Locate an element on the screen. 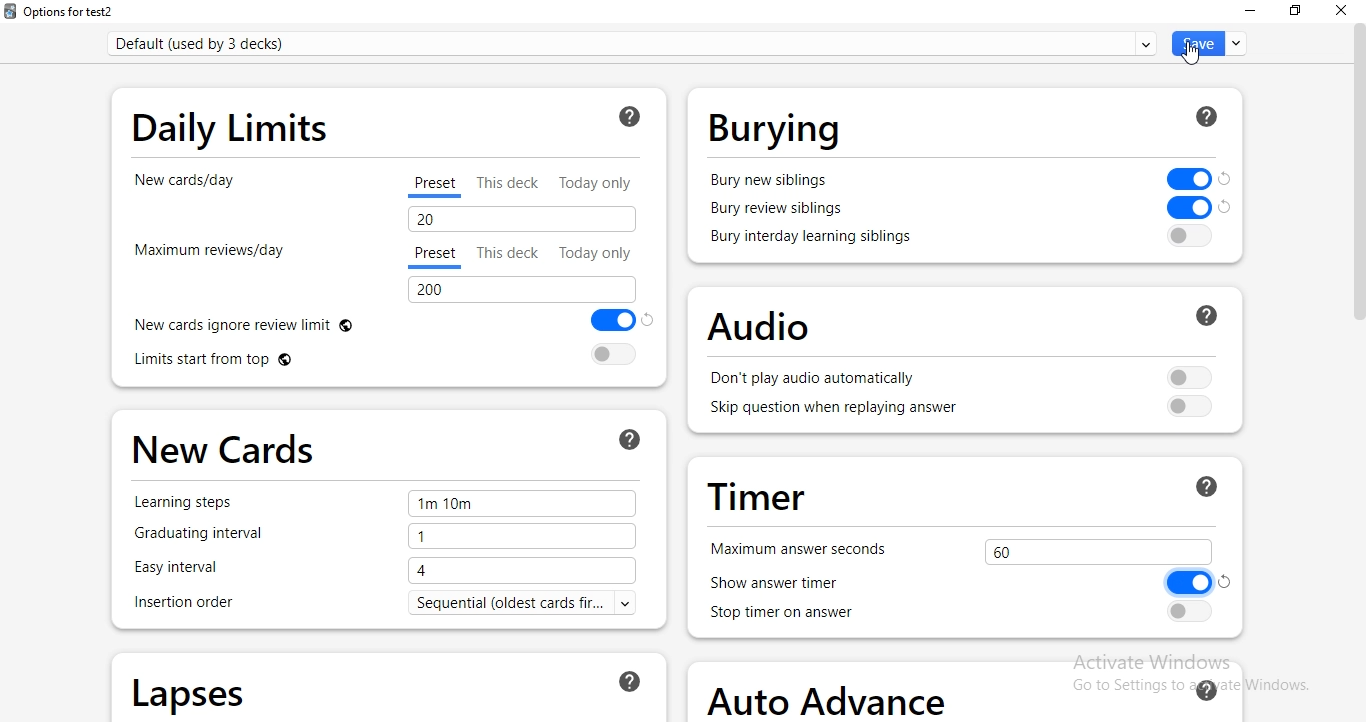 The width and height of the screenshot is (1366, 722). new cards ignore review limit is located at coordinates (386, 321).